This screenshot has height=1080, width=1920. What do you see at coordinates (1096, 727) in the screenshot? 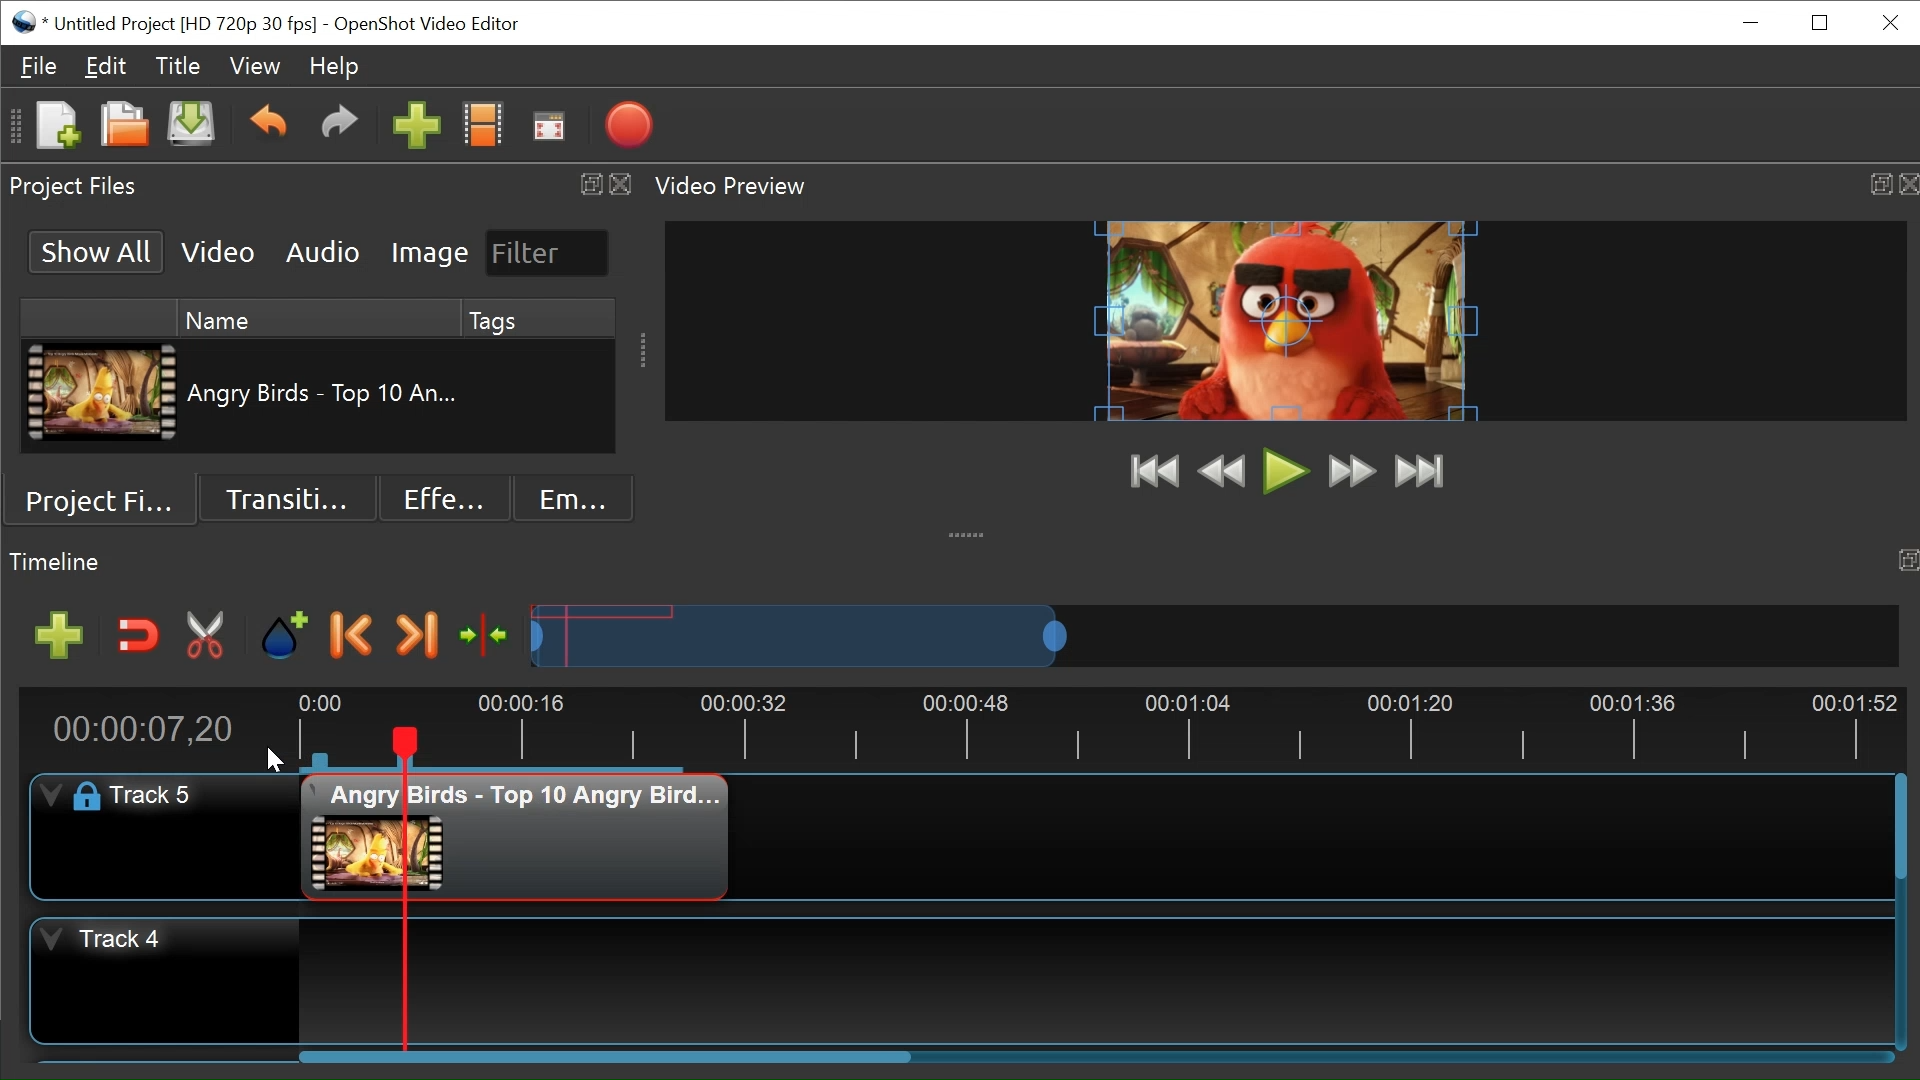
I see `Timeline` at bounding box center [1096, 727].